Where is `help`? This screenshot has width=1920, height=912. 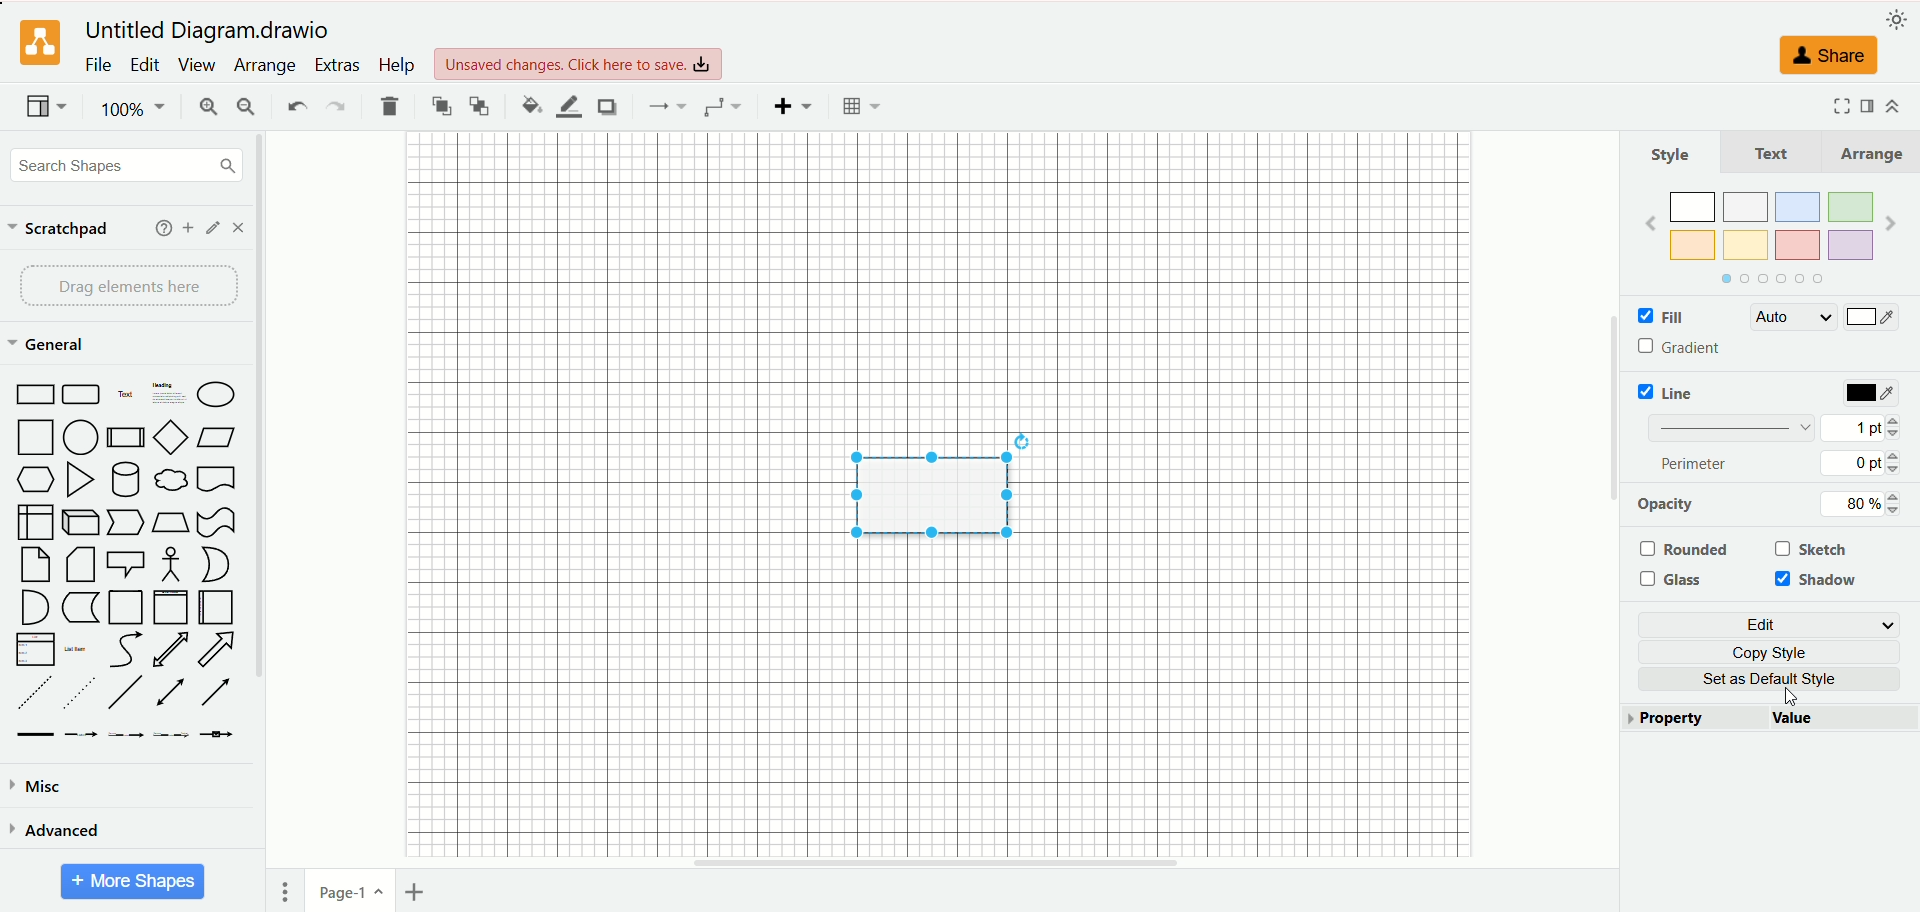 help is located at coordinates (395, 64).